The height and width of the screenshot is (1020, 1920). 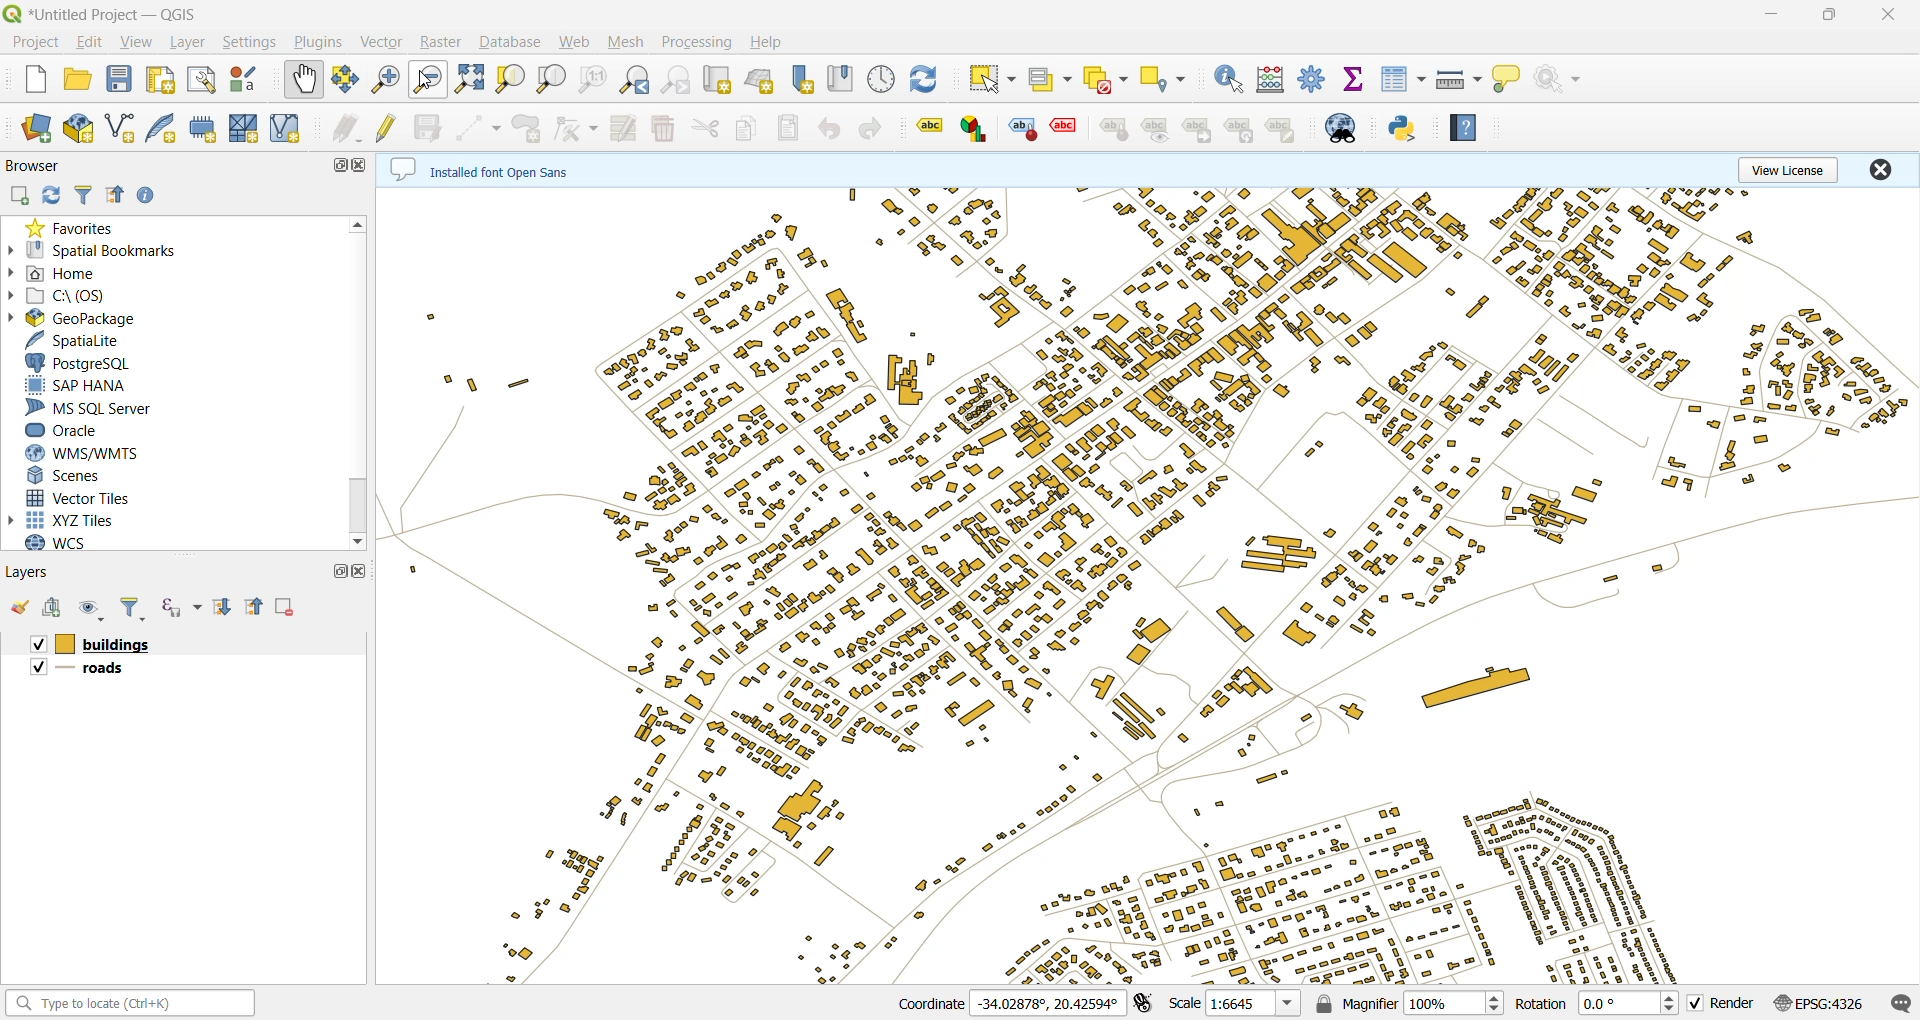 I want to click on help, so click(x=765, y=42).